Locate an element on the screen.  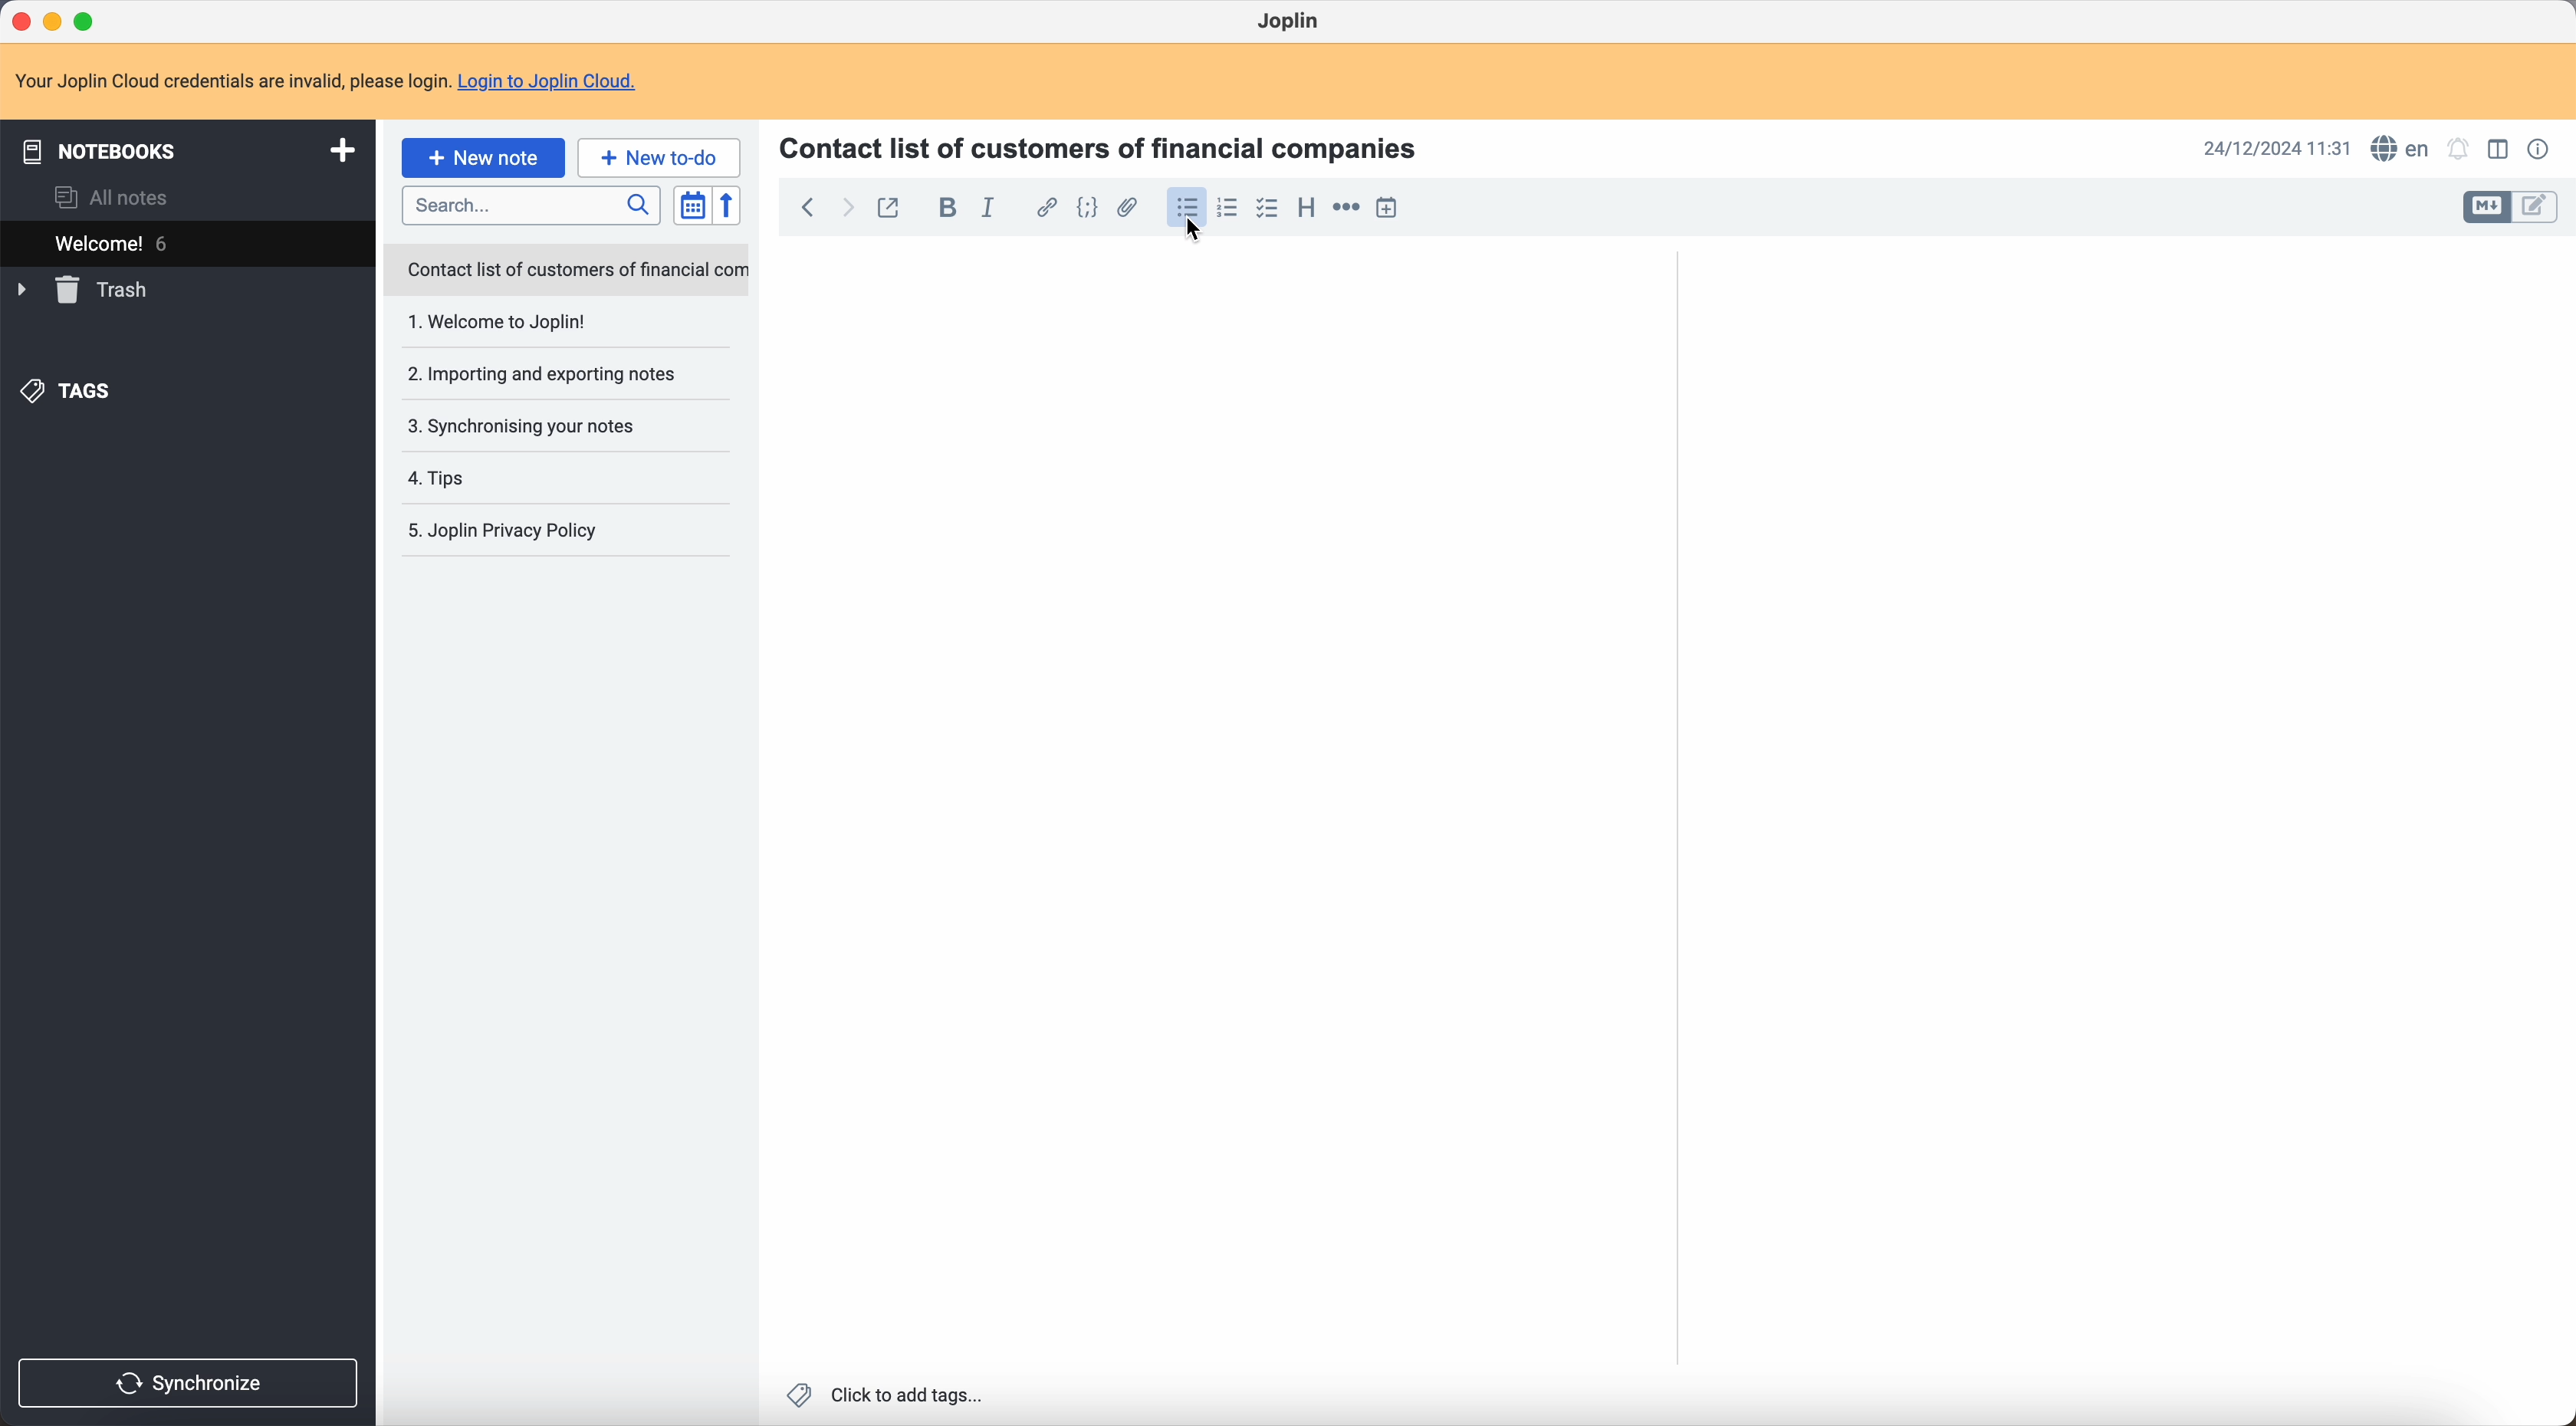
scroll bar is located at coordinates (1667, 397).